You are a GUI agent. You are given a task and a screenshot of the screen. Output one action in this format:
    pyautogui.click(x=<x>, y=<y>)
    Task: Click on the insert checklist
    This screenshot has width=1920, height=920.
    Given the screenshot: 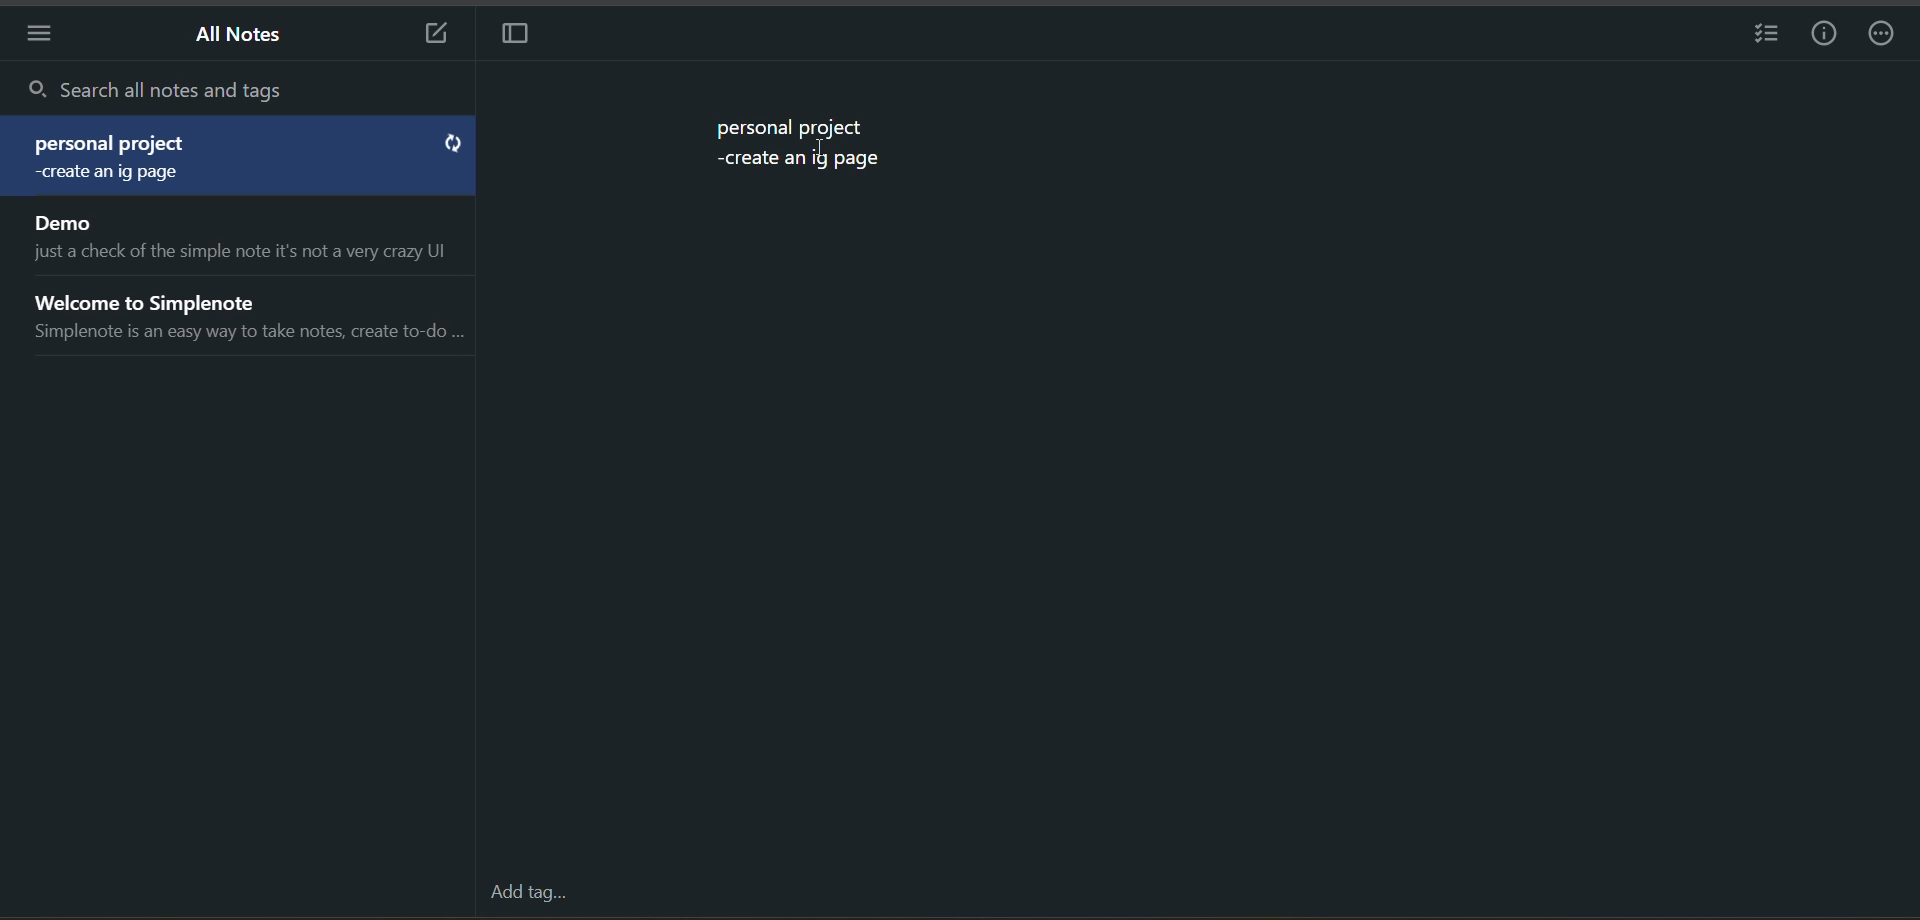 What is the action you would take?
    pyautogui.click(x=1762, y=38)
    